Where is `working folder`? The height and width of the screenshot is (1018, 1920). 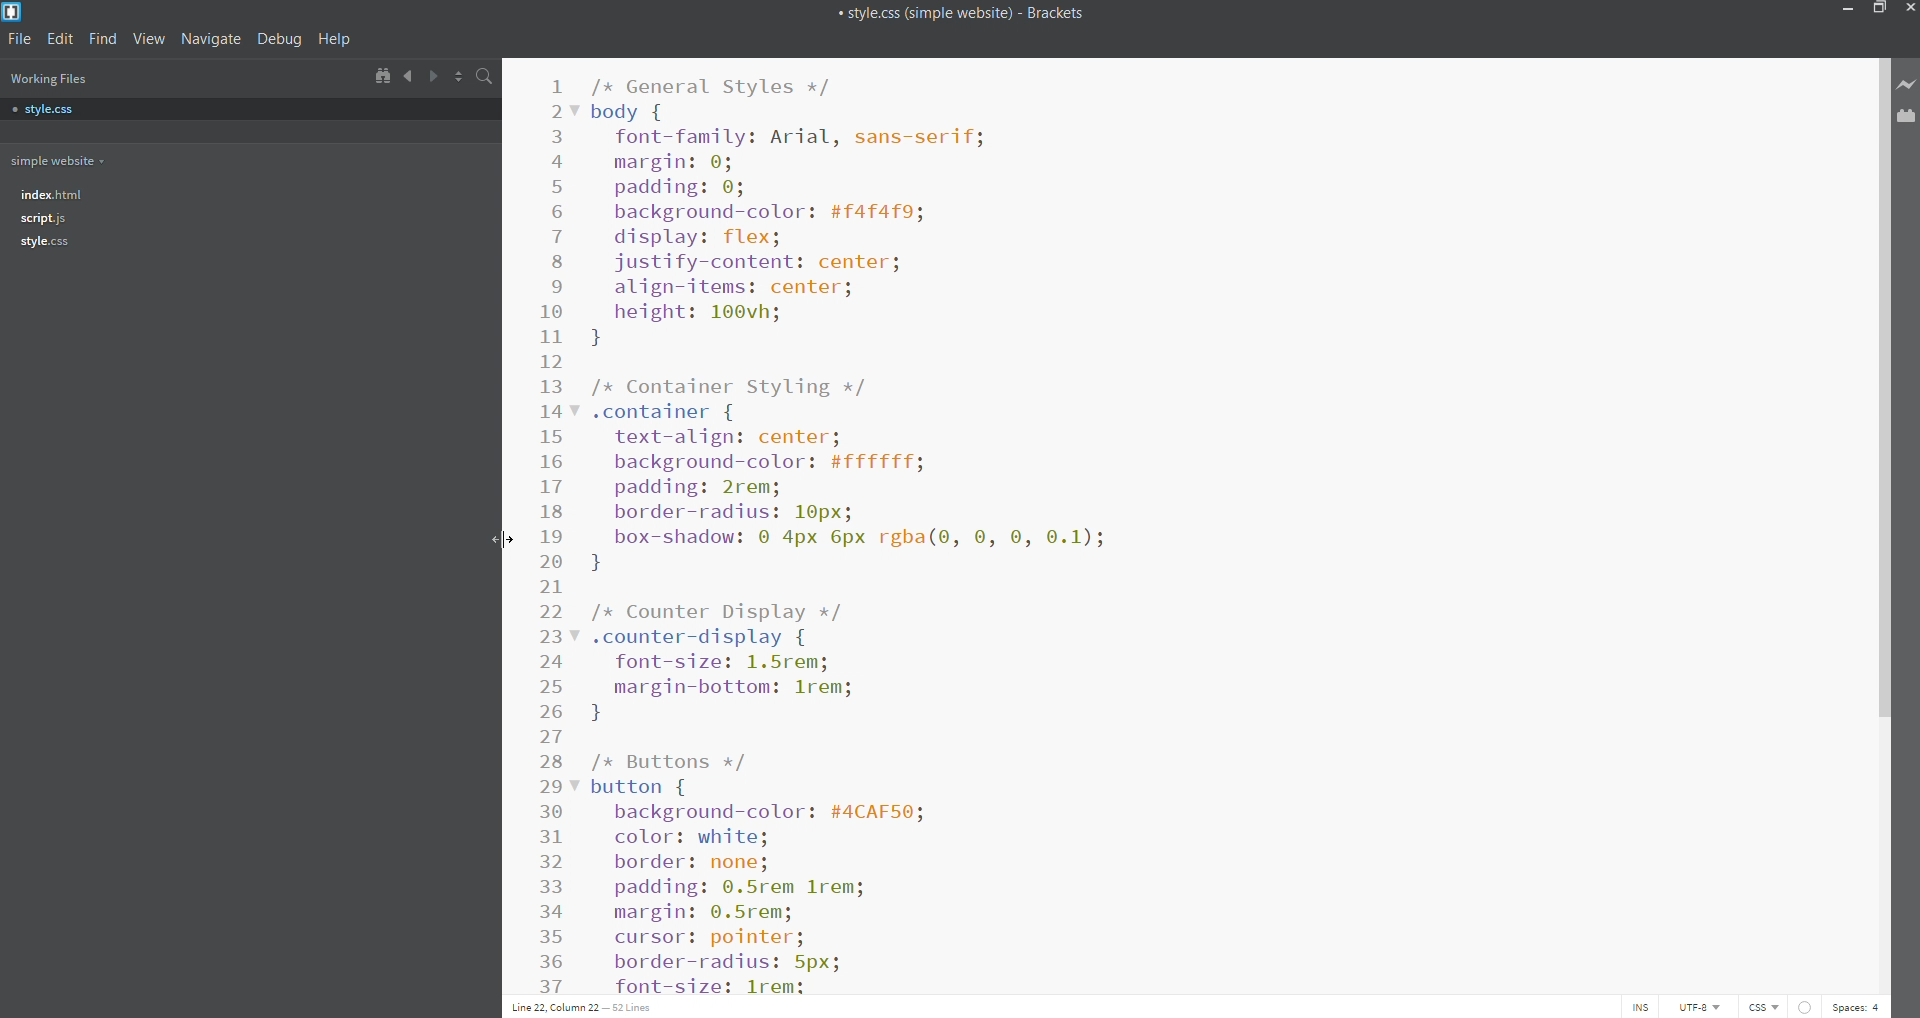
working folder is located at coordinates (146, 159).